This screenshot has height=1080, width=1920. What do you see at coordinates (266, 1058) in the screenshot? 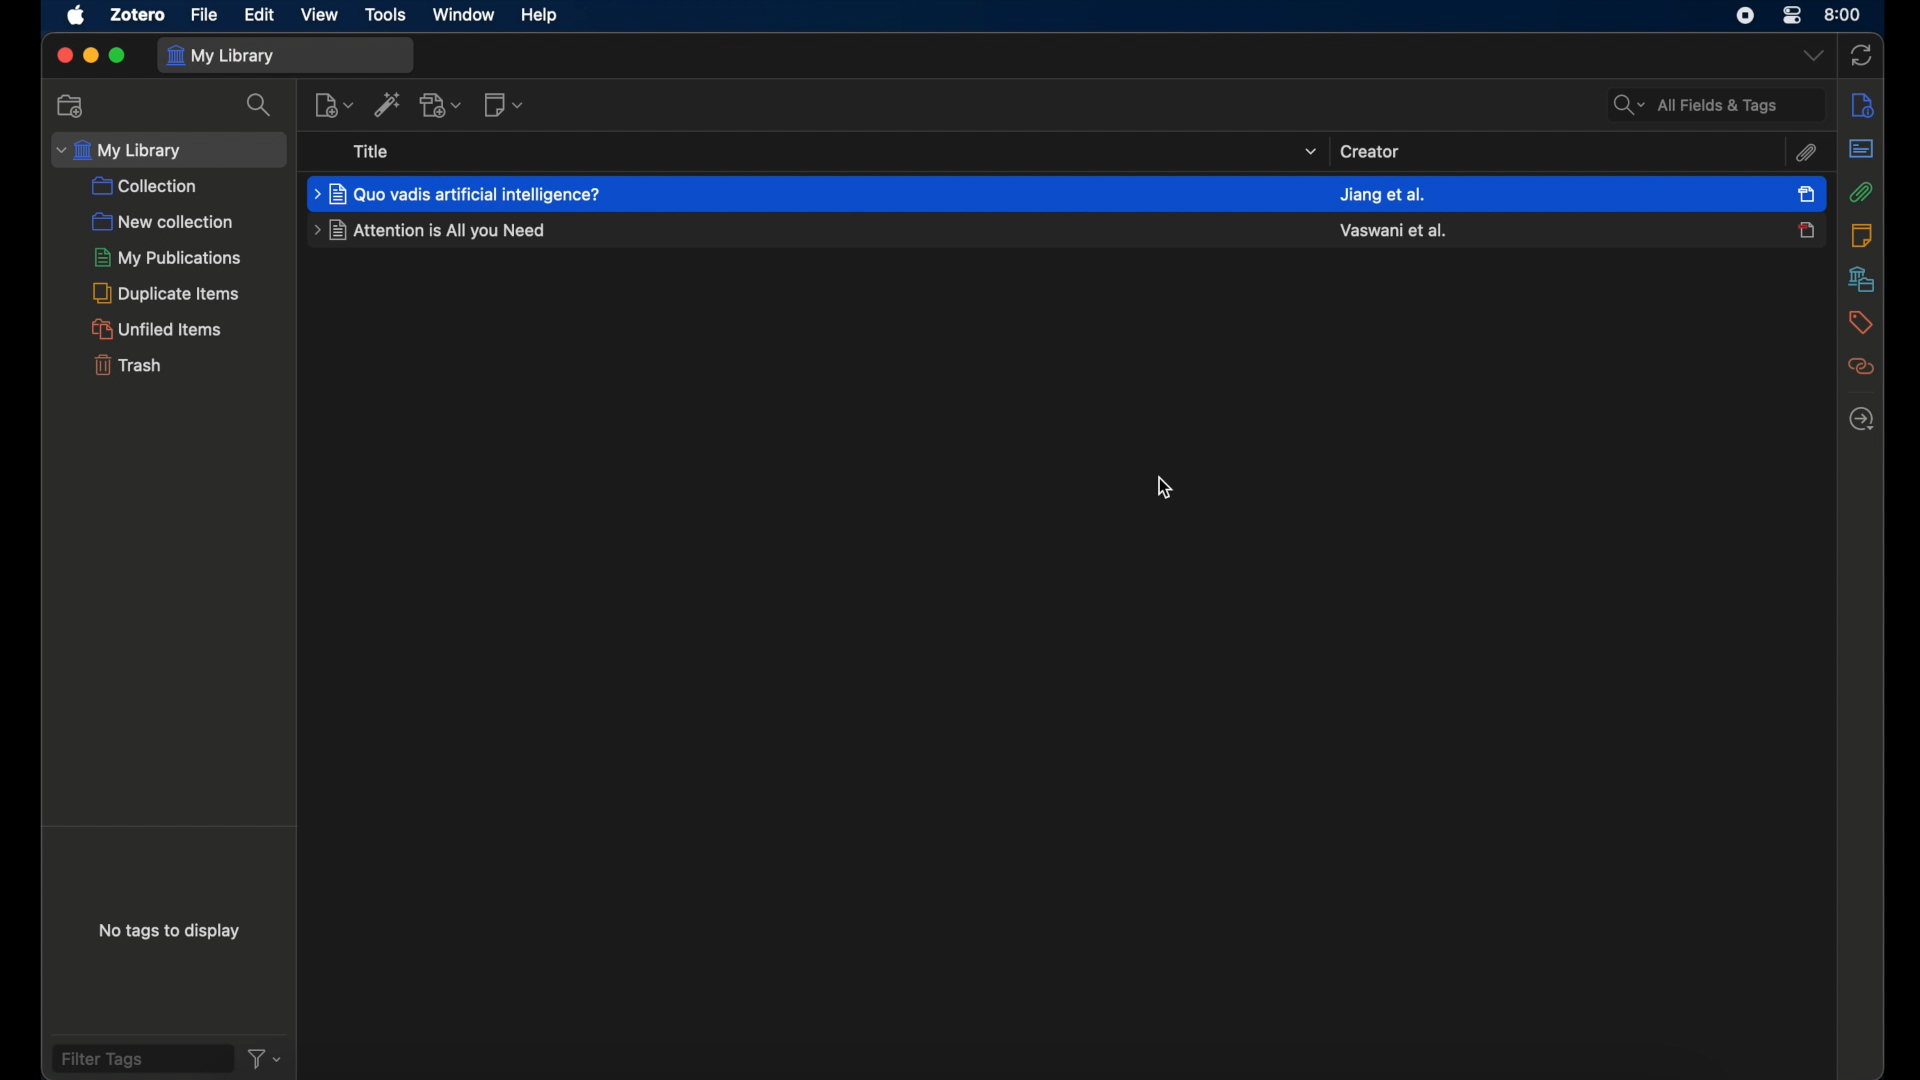
I see `filter dropdown ` at bounding box center [266, 1058].